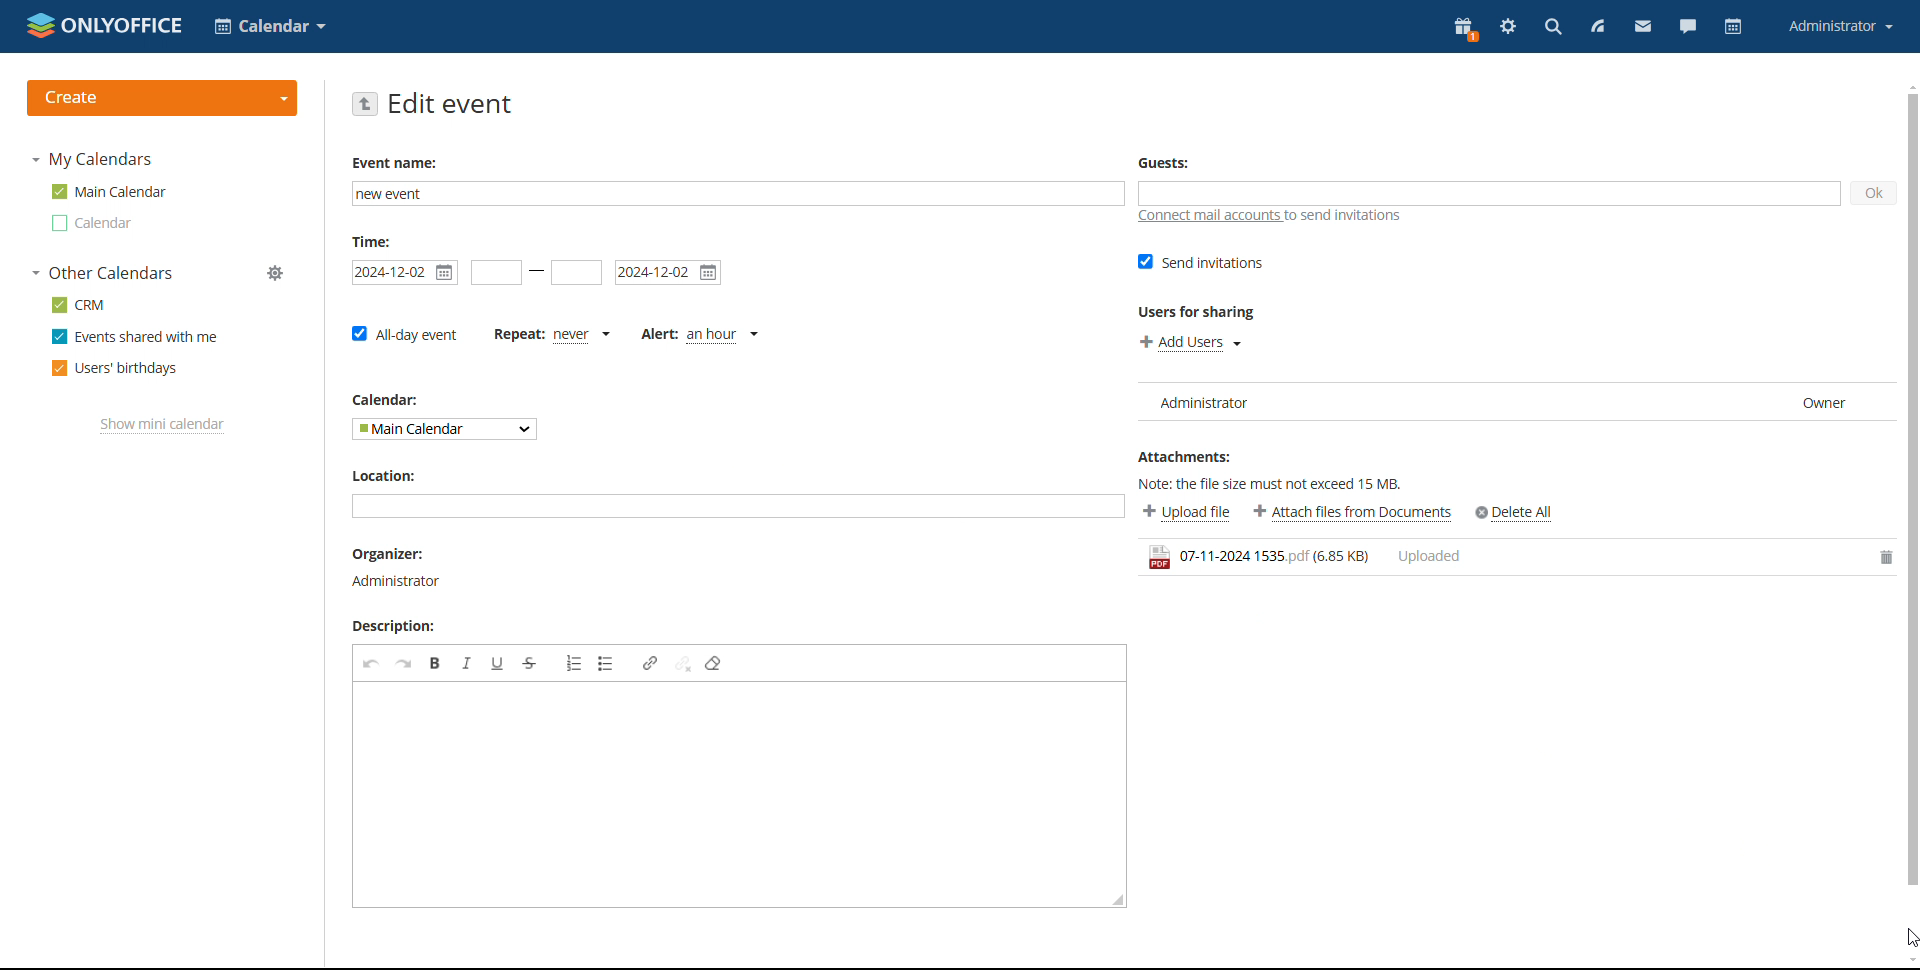 The width and height of the screenshot is (1920, 970). Describe the element at coordinates (404, 663) in the screenshot. I see `redo` at that location.